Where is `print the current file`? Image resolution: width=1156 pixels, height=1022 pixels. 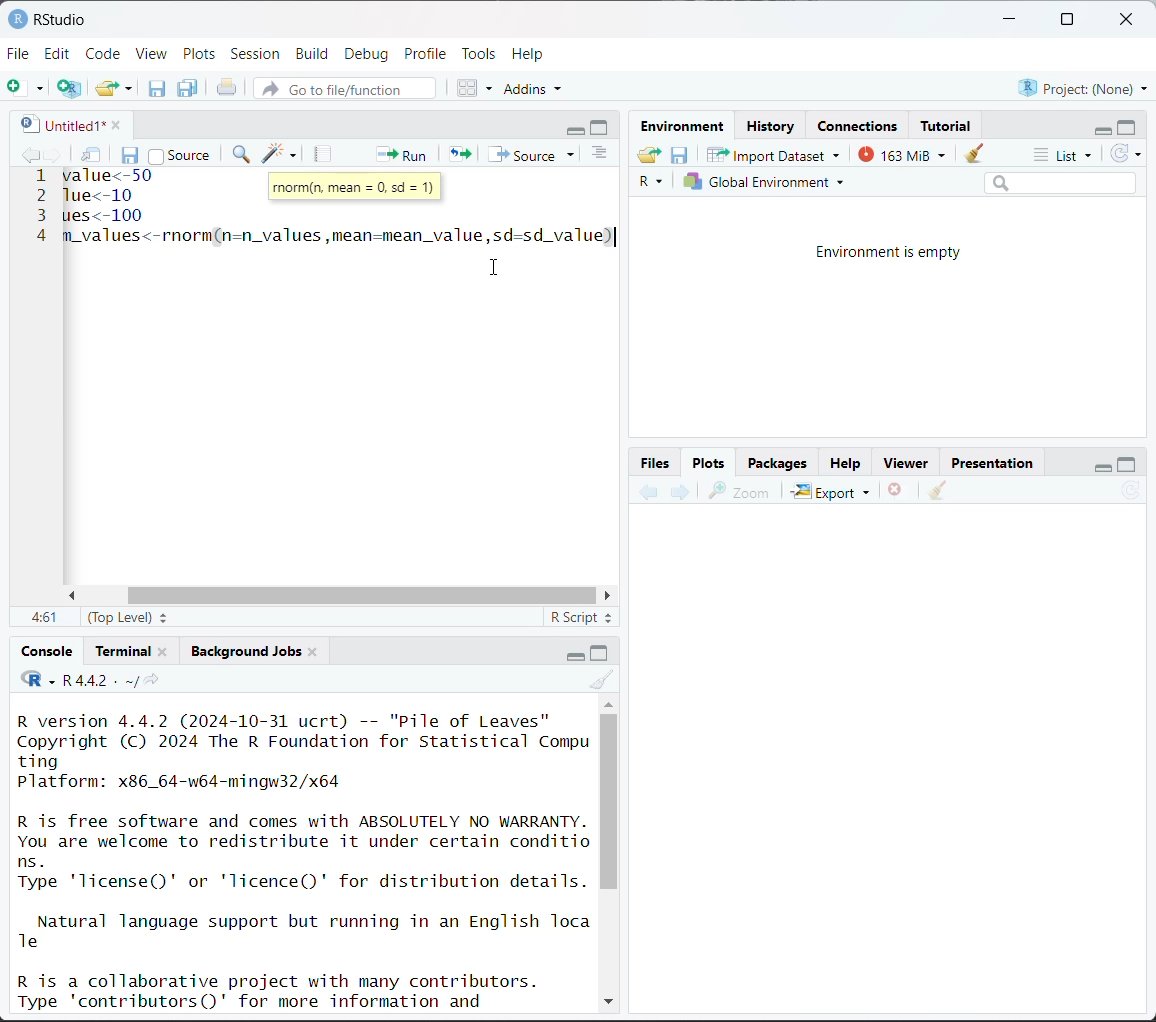
print the current file is located at coordinates (228, 88).